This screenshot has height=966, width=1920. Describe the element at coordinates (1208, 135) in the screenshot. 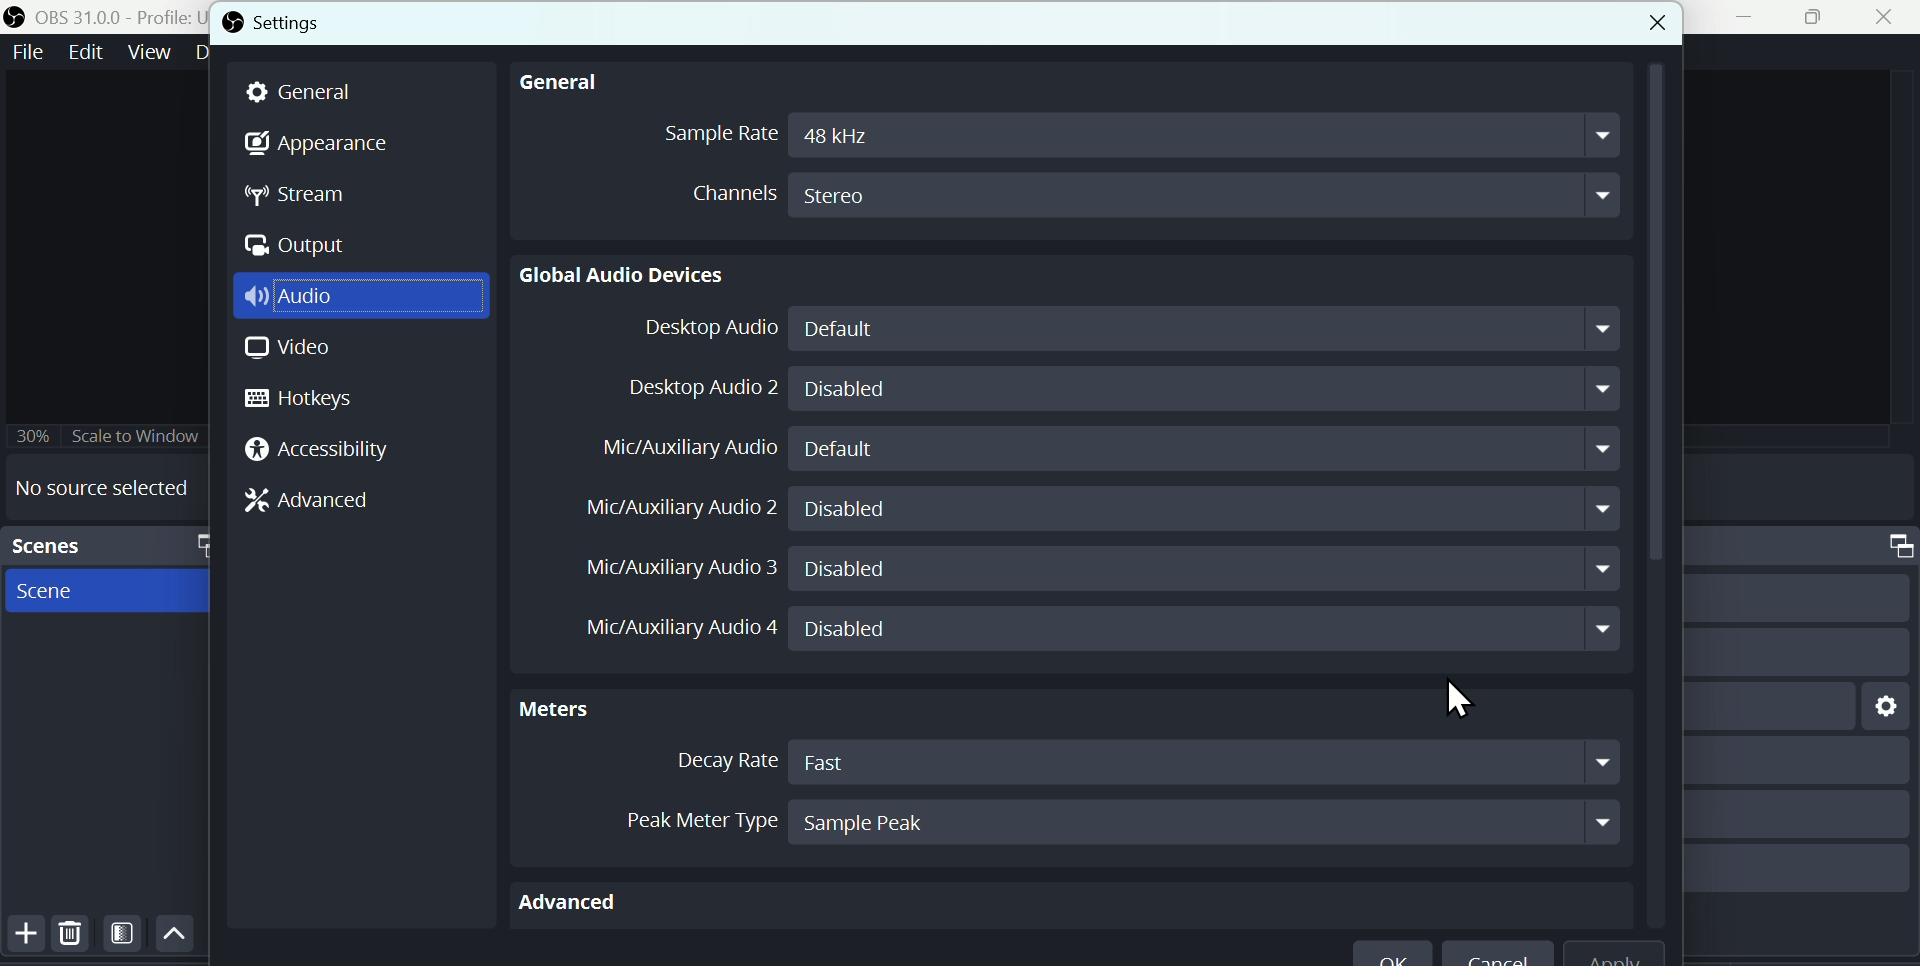

I see `48 kHz` at that location.